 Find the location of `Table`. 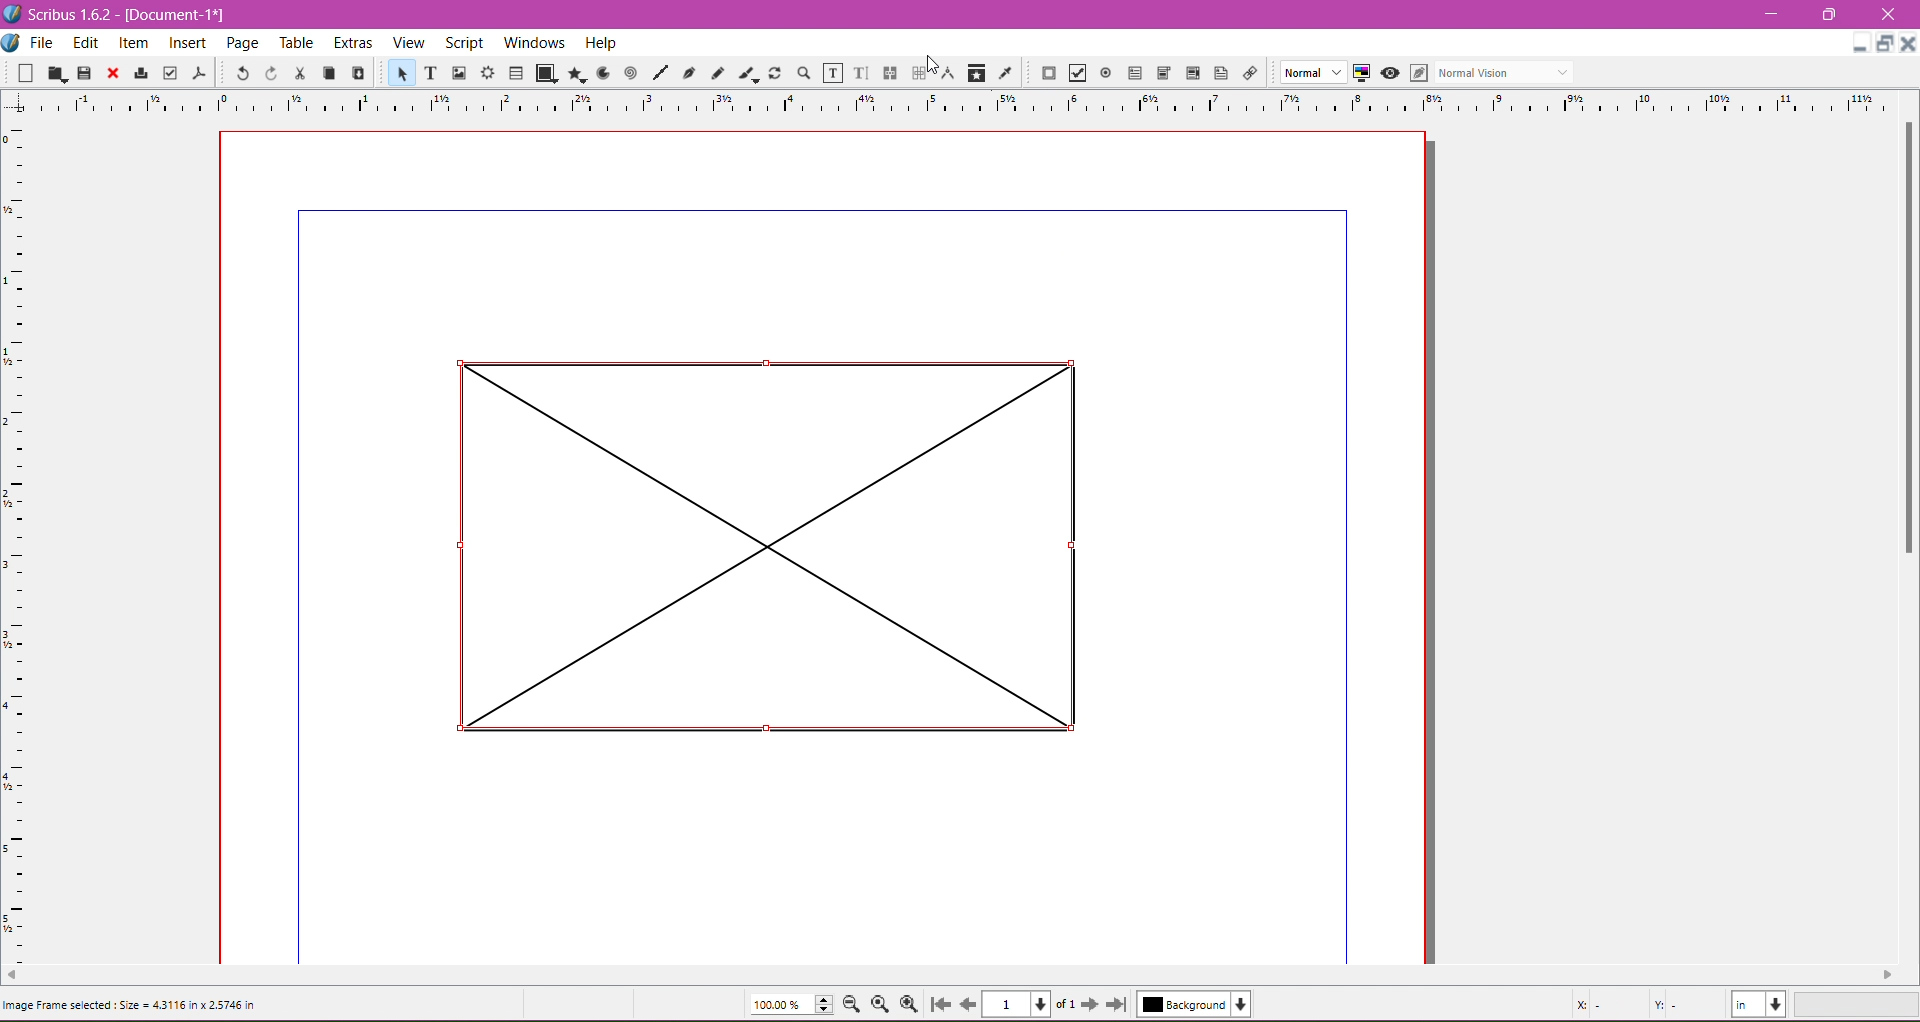

Table is located at coordinates (516, 72).